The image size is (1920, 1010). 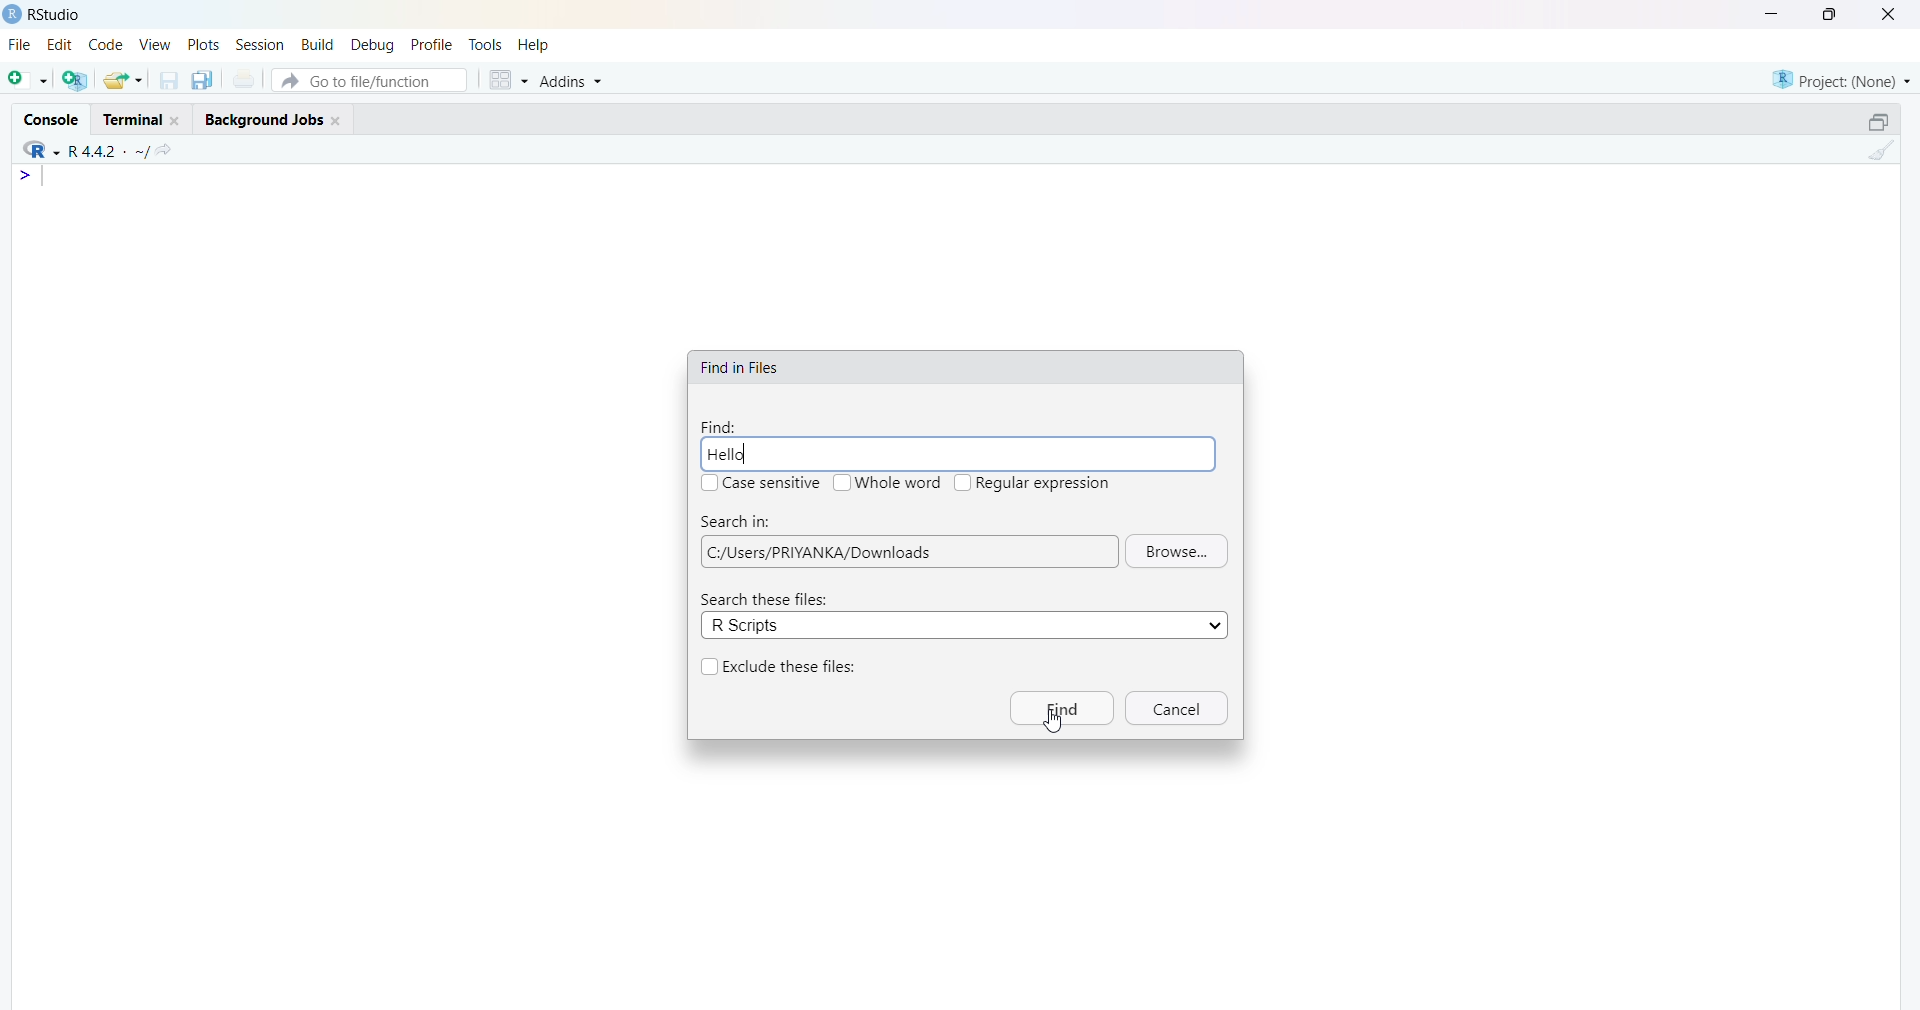 I want to click on file, so click(x=22, y=43).